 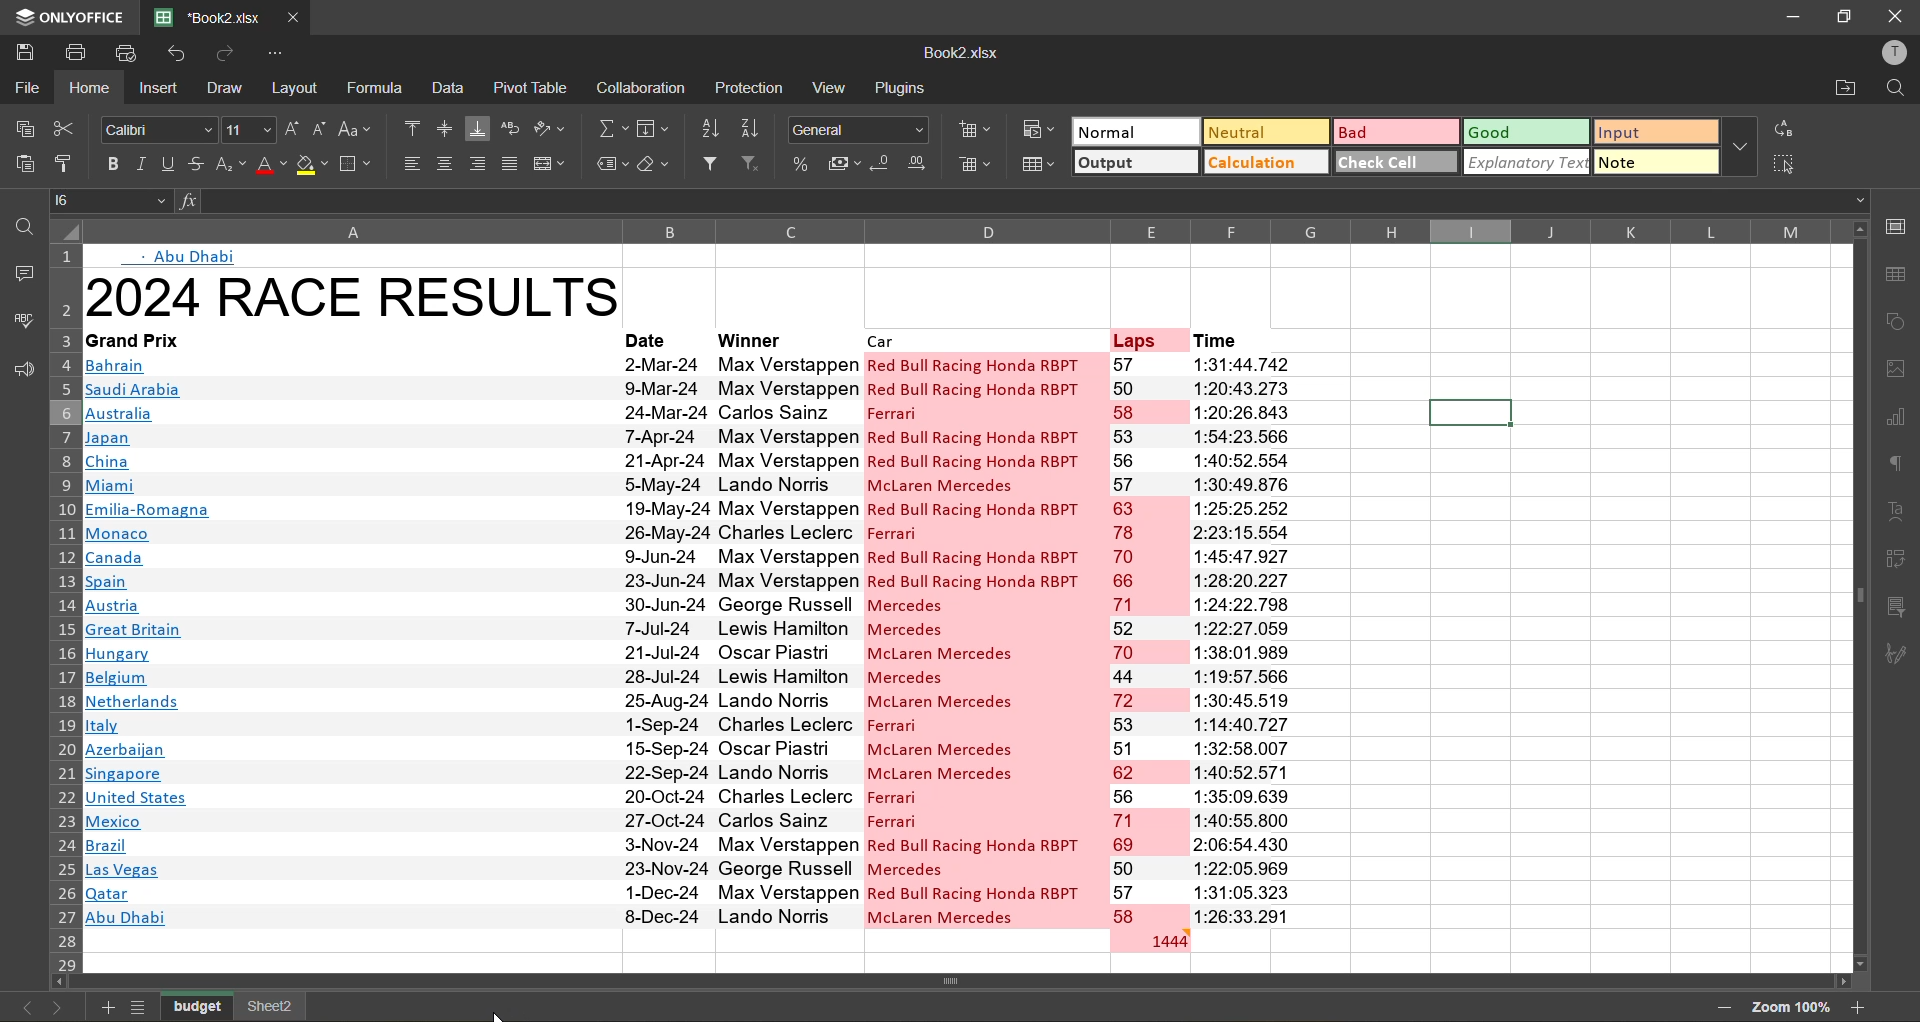 I want to click on add sheet, so click(x=109, y=1006).